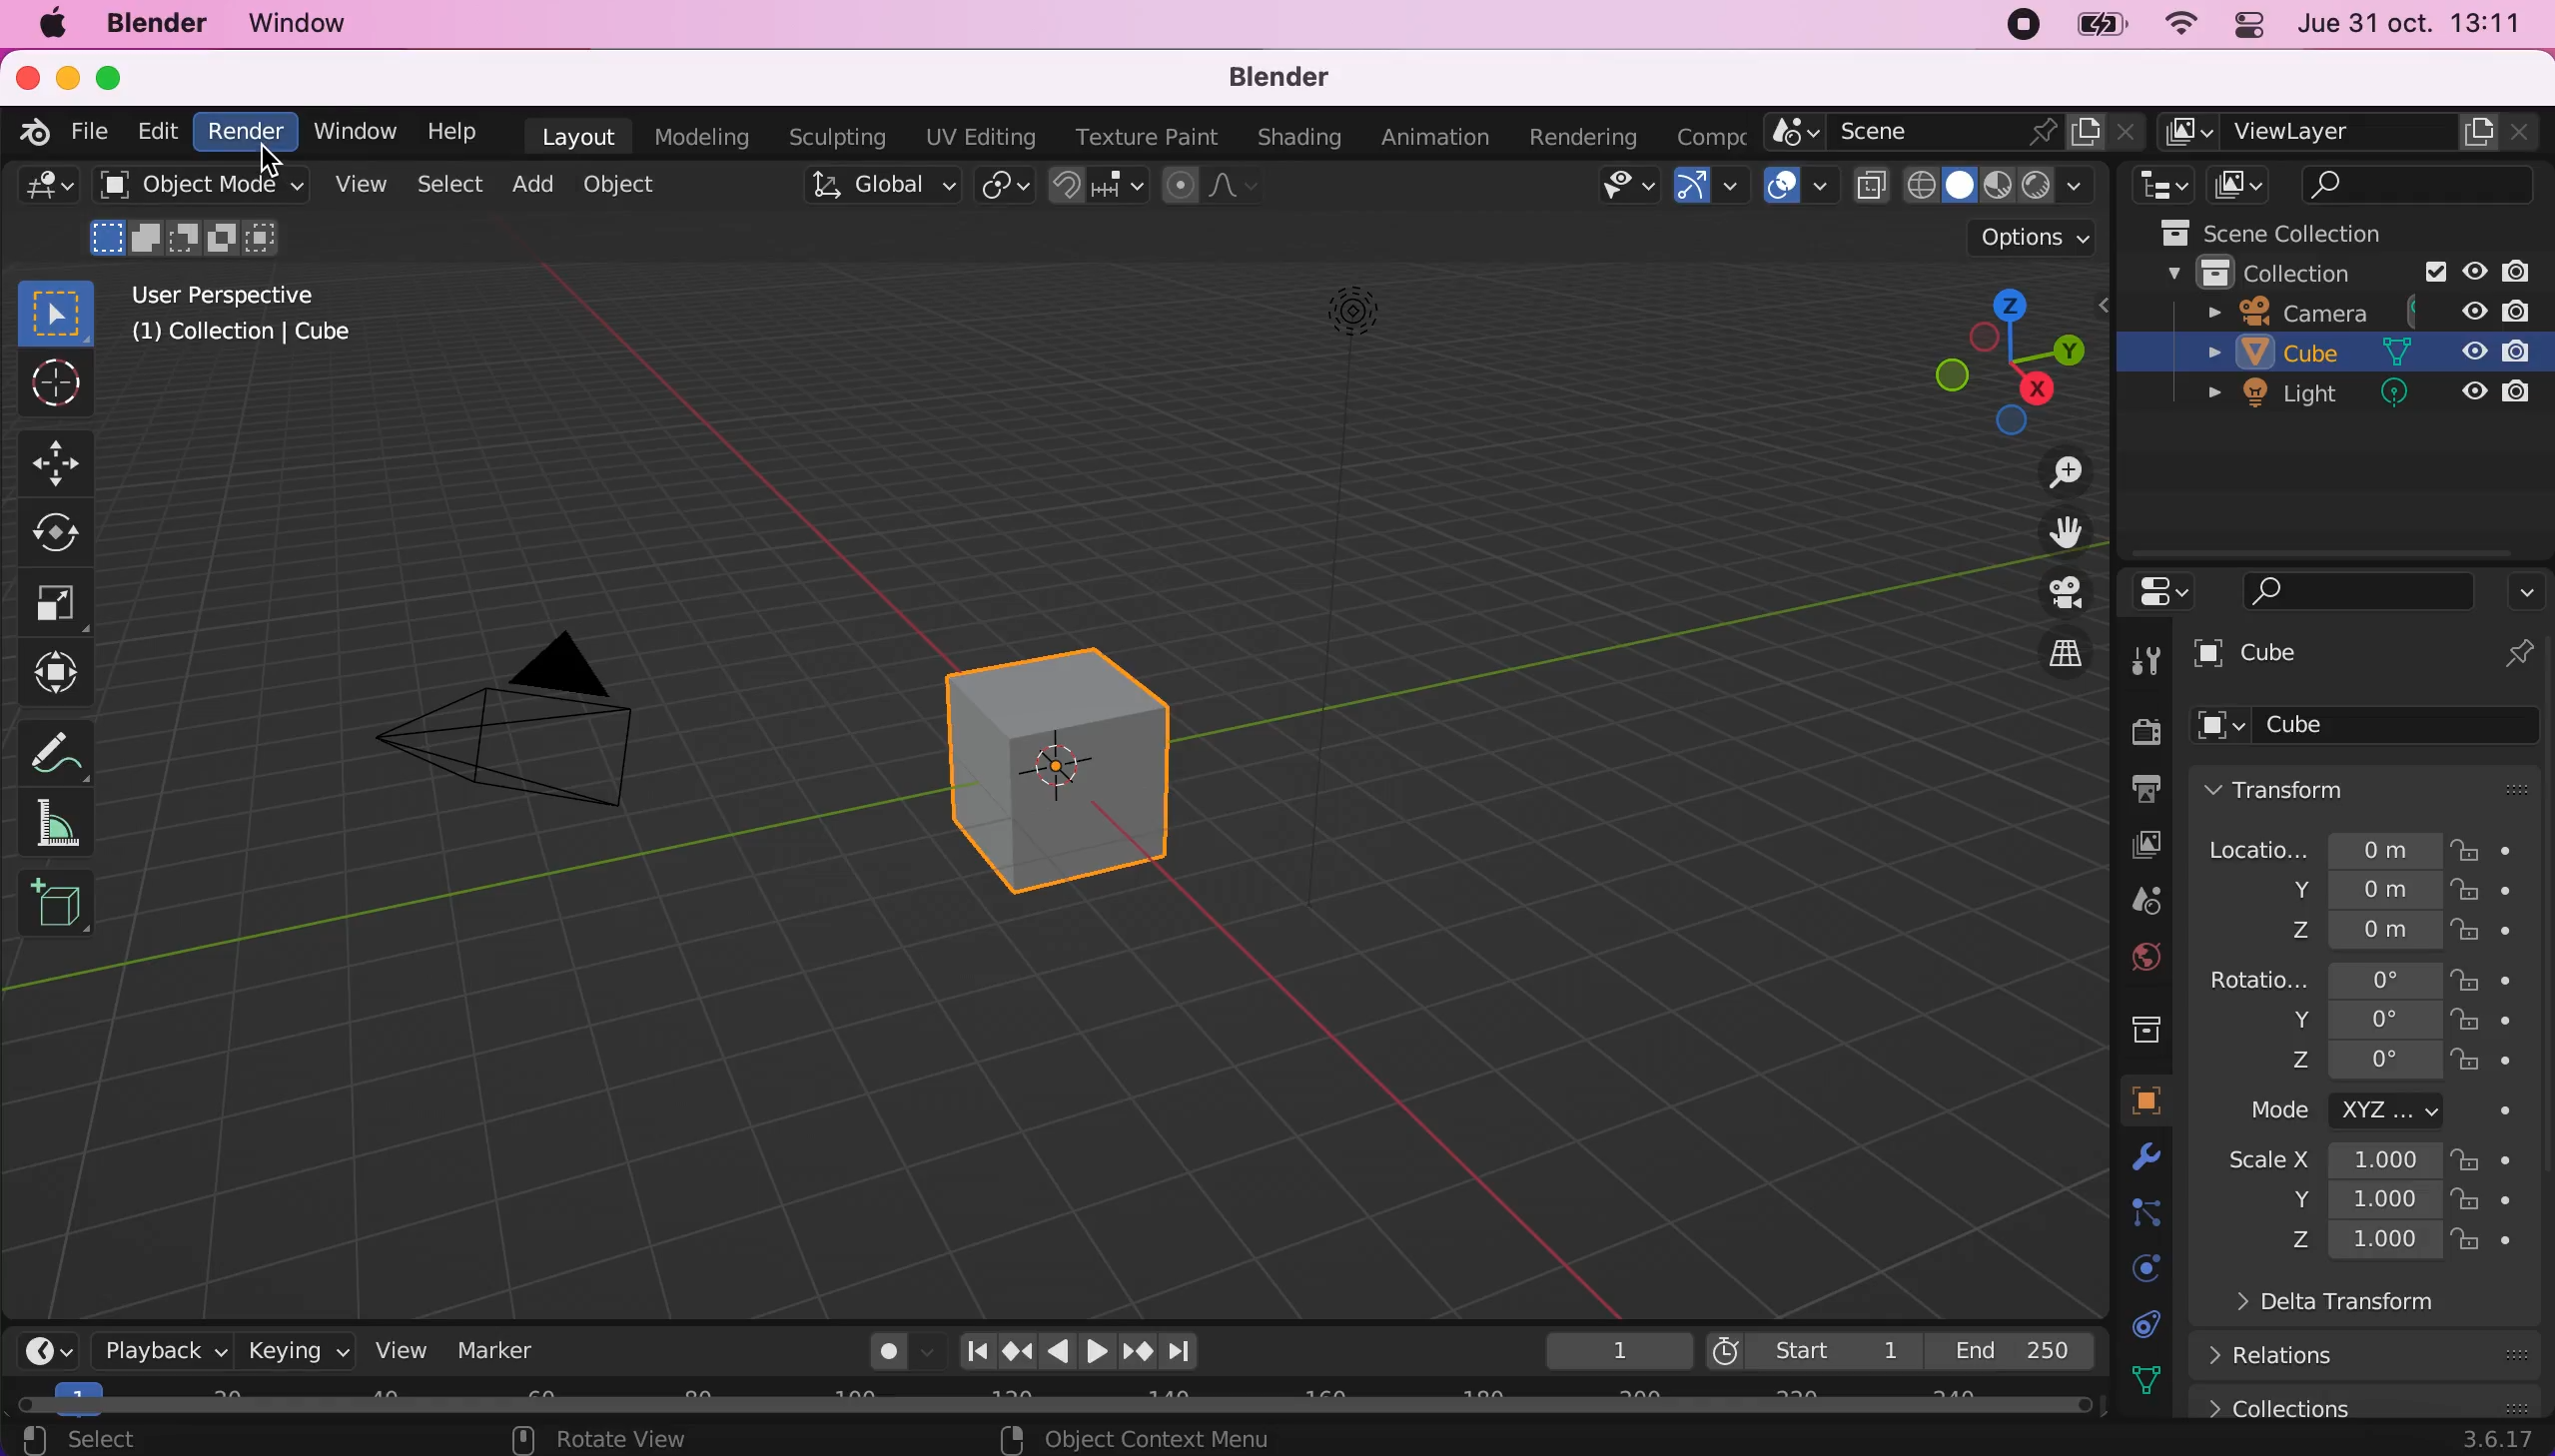 The image size is (2555, 1456). I want to click on Jump to last, so click(1182, 1344).